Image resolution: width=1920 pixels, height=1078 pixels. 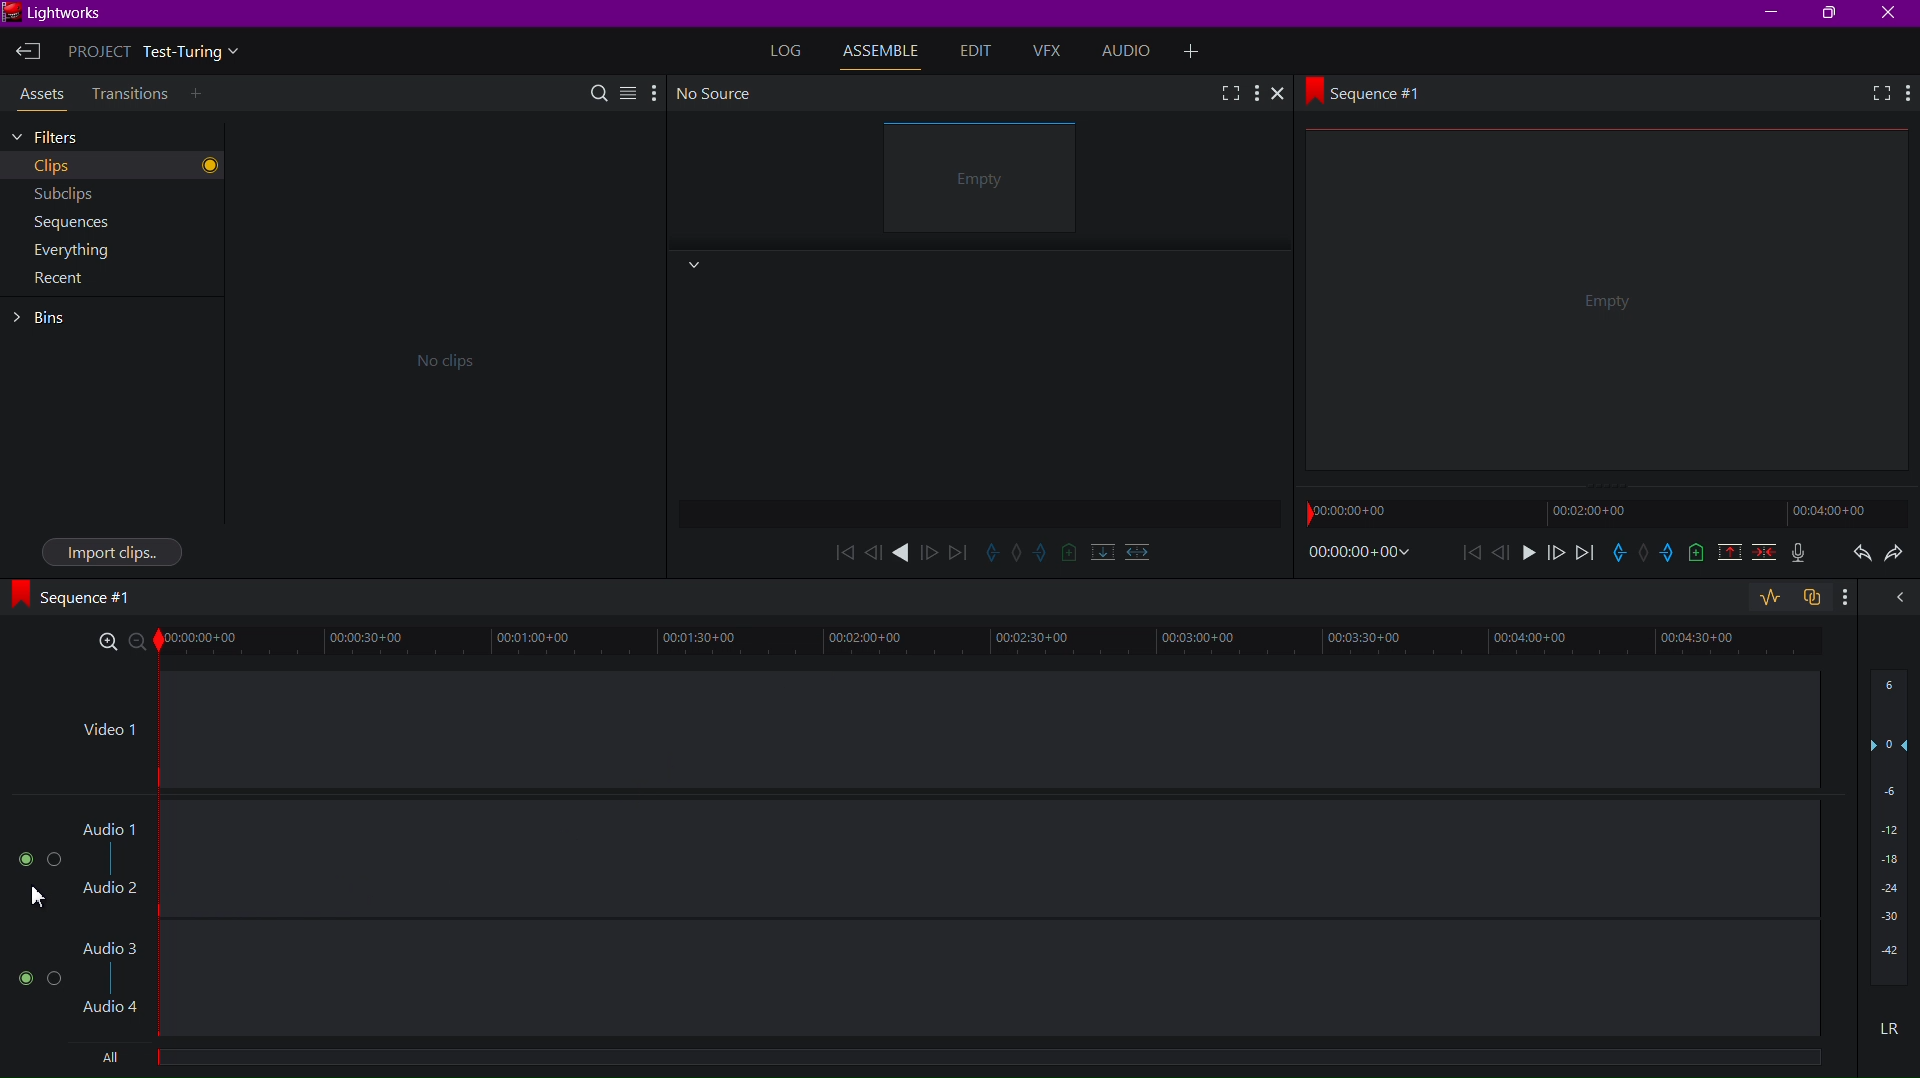 What do you see at coordinates (1001, 644) in the screenshot?
I see `Timeline` at bounding box center [1001, 644].